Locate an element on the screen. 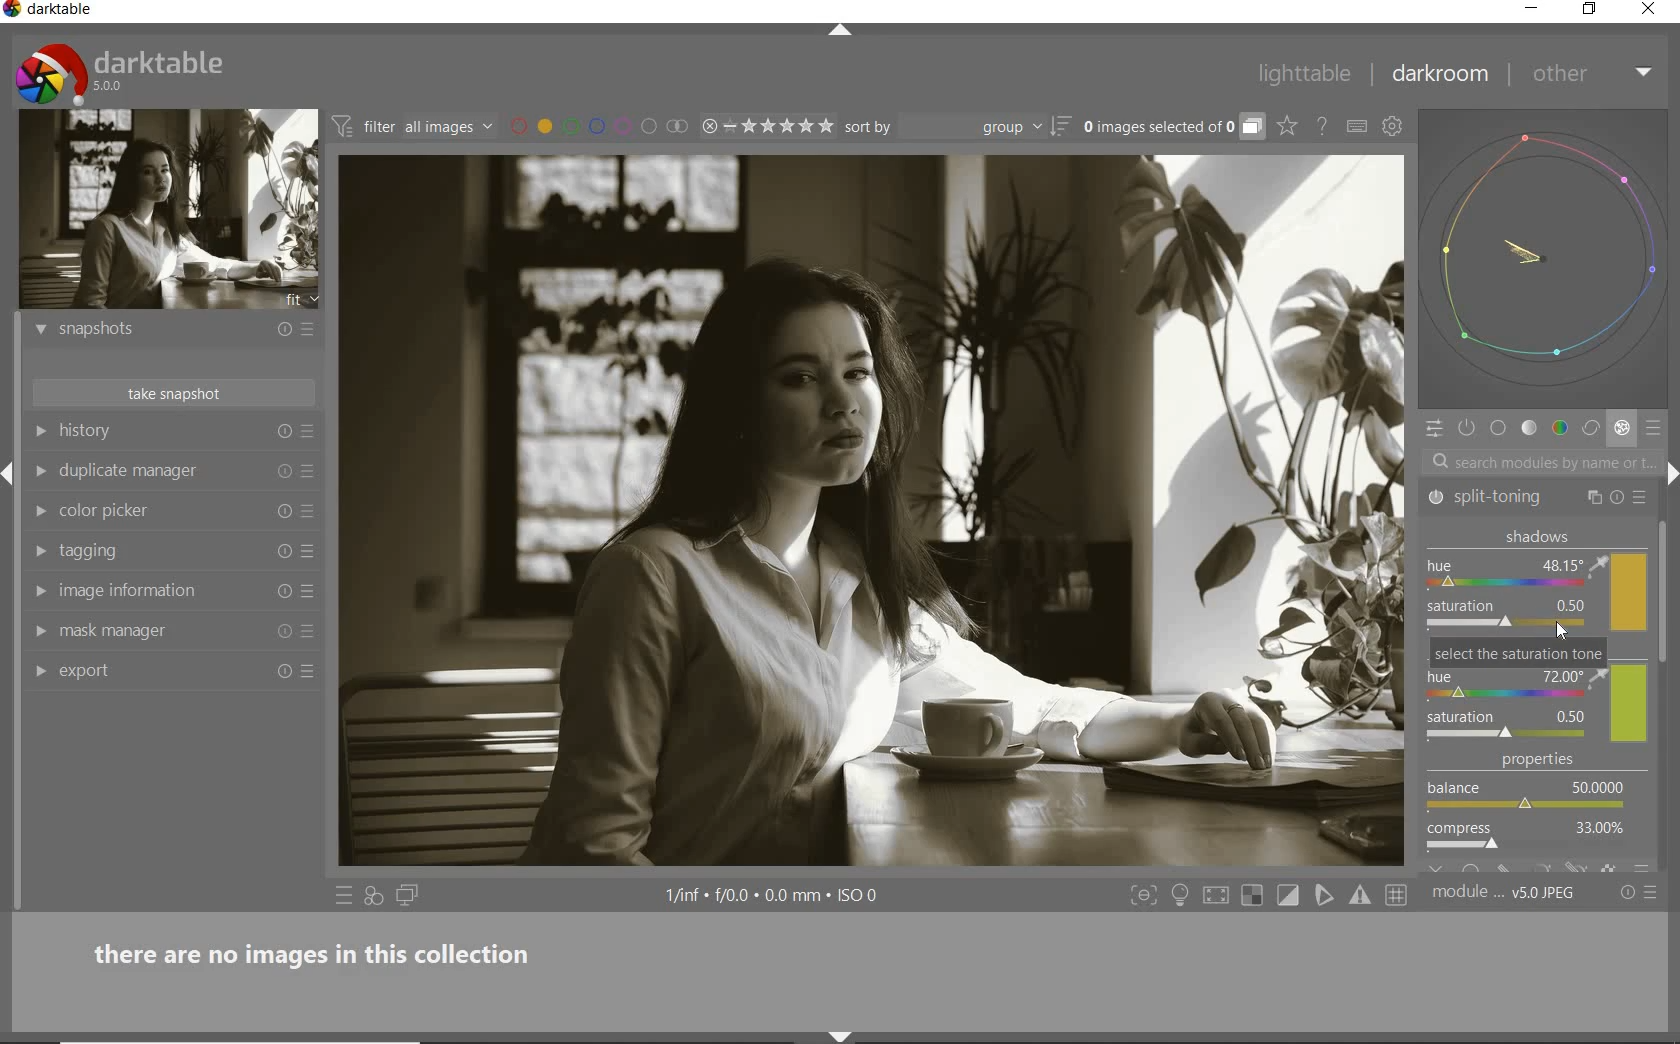 This screenshot has height=1044, width=1680. show module is located at coordinates (44, 512).